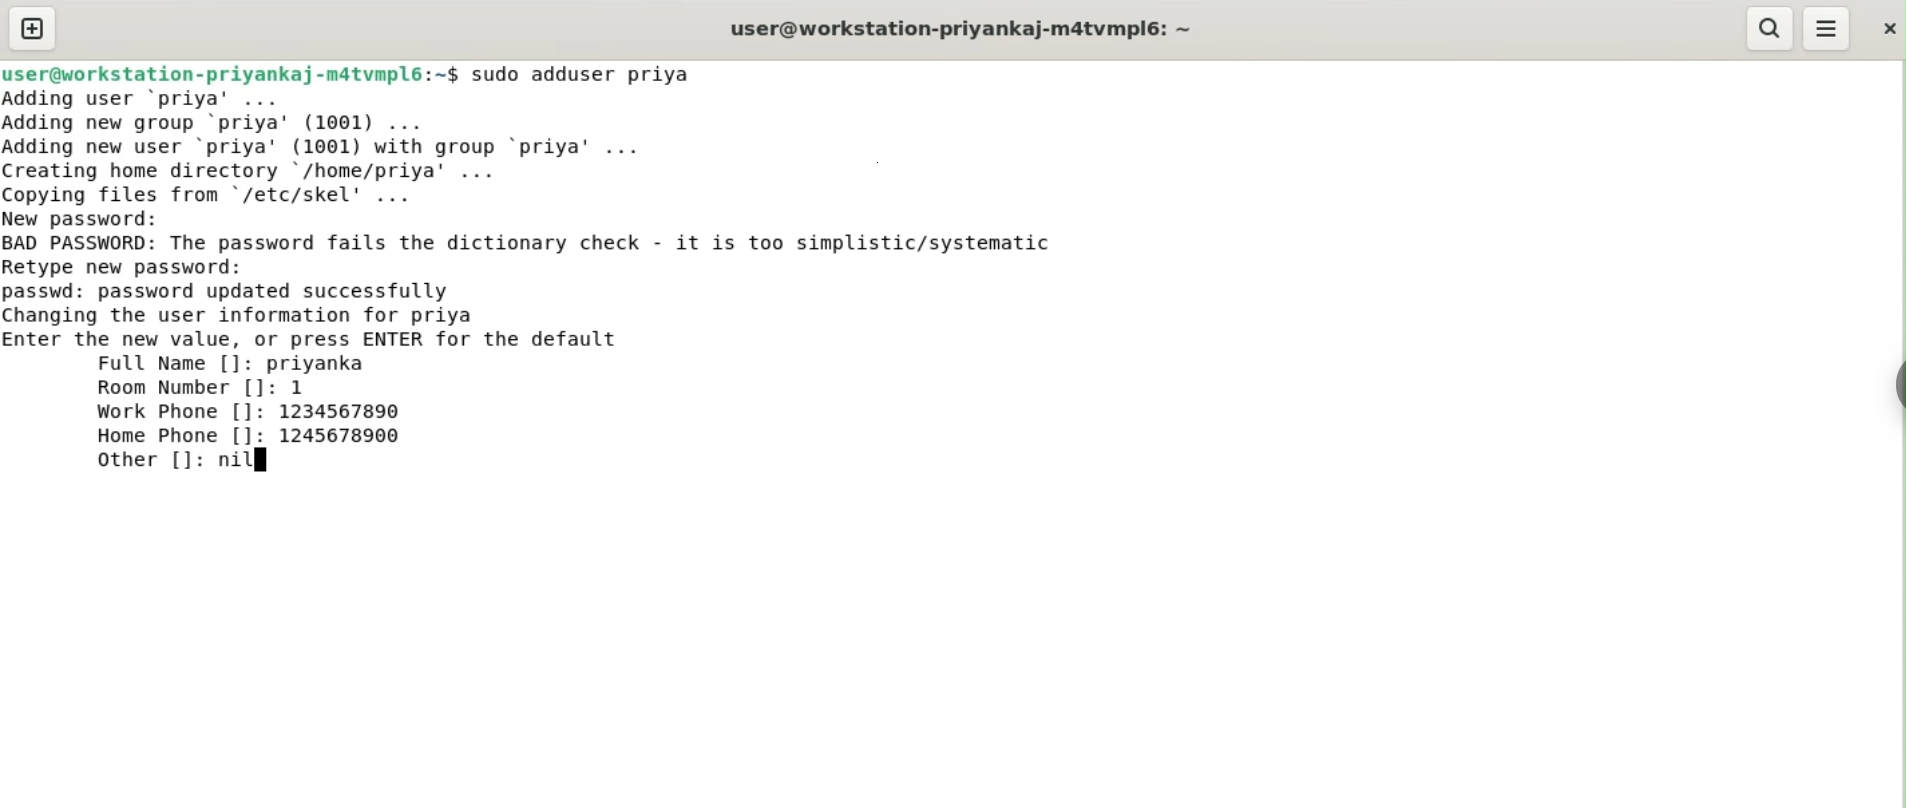  Describe the element at coordinates (595, 74) in the screenshot. I see `sudo adduser priya` at that location.